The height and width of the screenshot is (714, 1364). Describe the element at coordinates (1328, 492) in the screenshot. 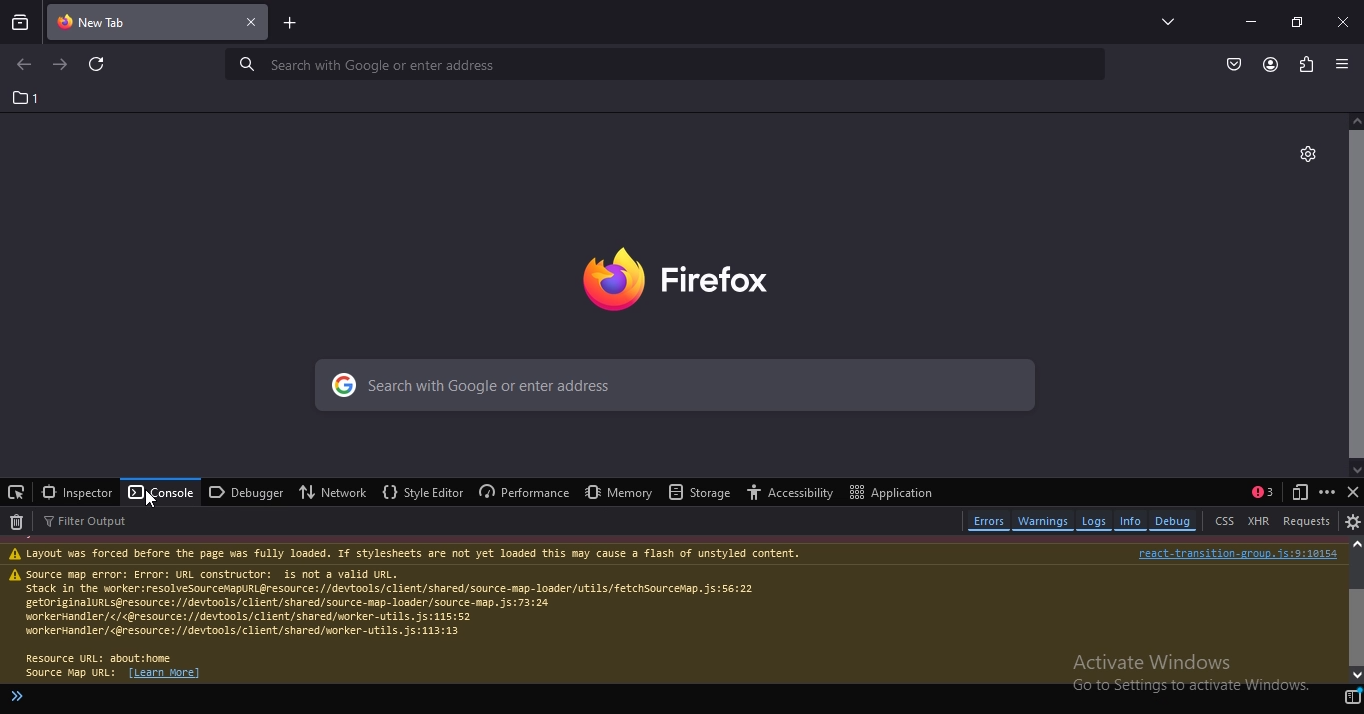

I see `customize developer tools and get help` at that location.